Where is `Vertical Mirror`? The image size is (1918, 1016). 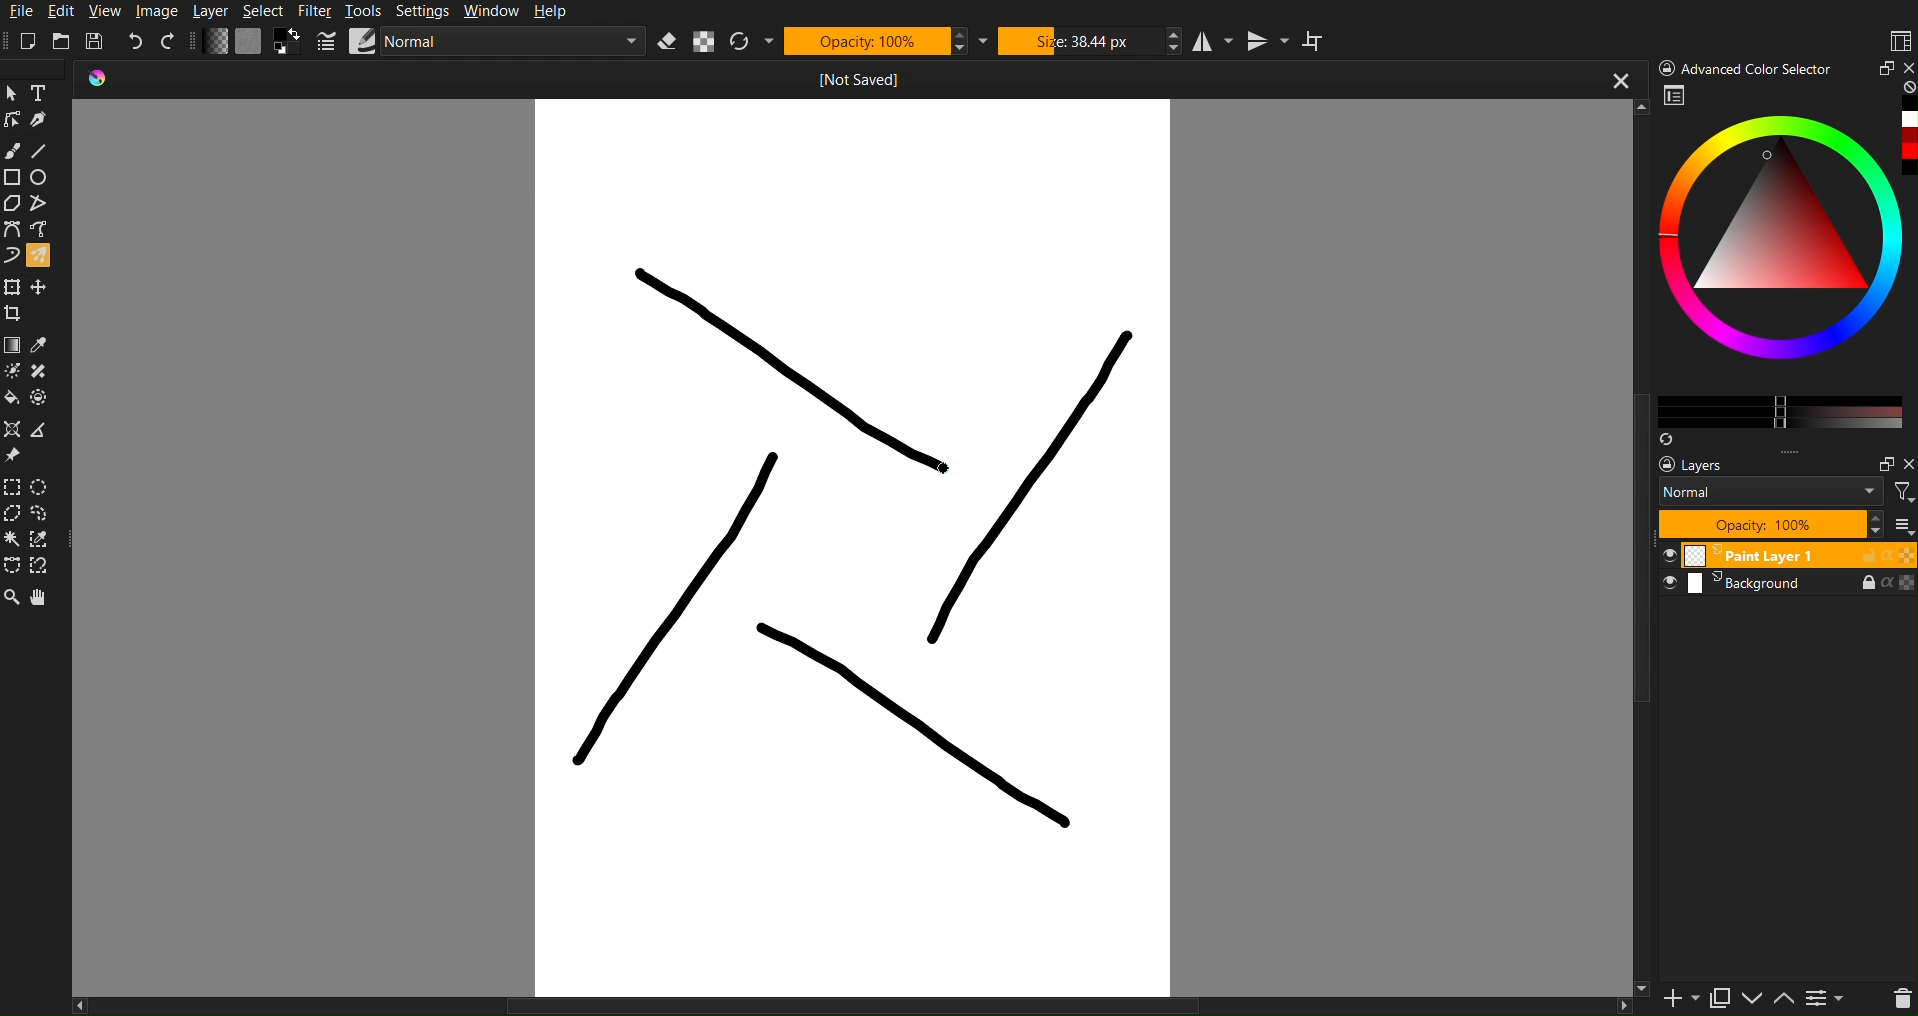 Vertical Mirror is located at coordinates (1272, 41).